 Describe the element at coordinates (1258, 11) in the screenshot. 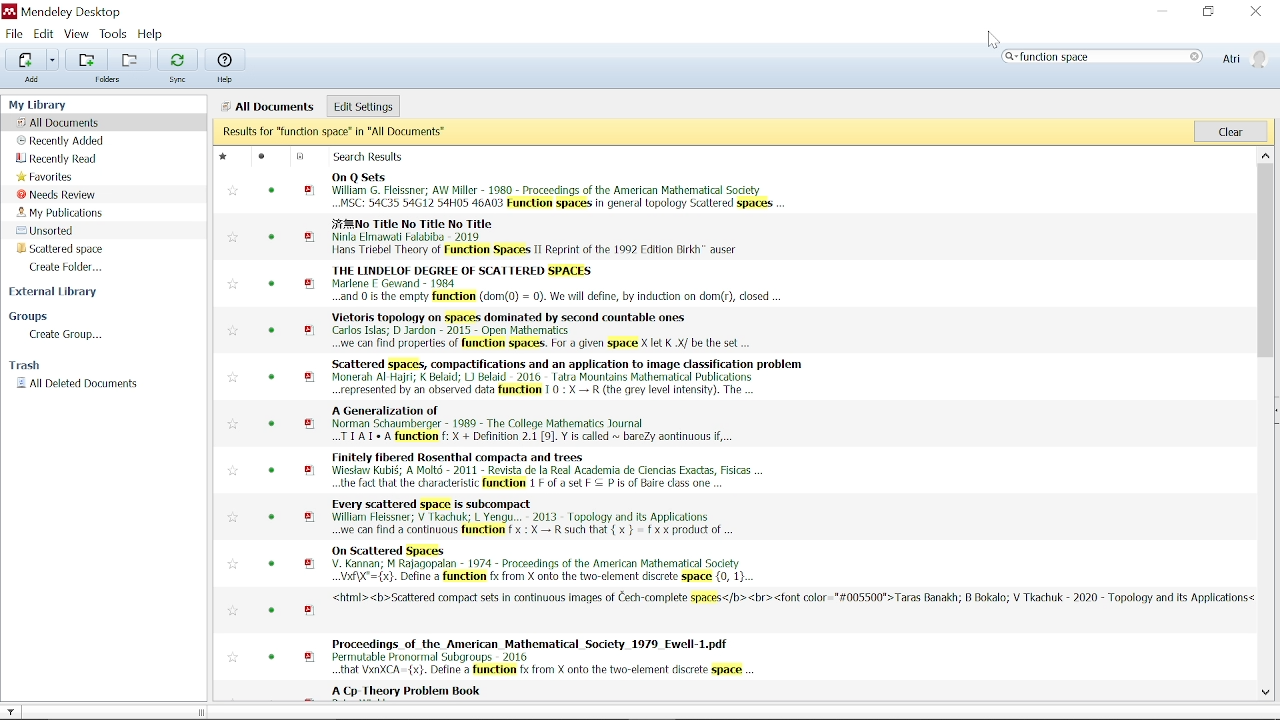

I see `Close` at that location.